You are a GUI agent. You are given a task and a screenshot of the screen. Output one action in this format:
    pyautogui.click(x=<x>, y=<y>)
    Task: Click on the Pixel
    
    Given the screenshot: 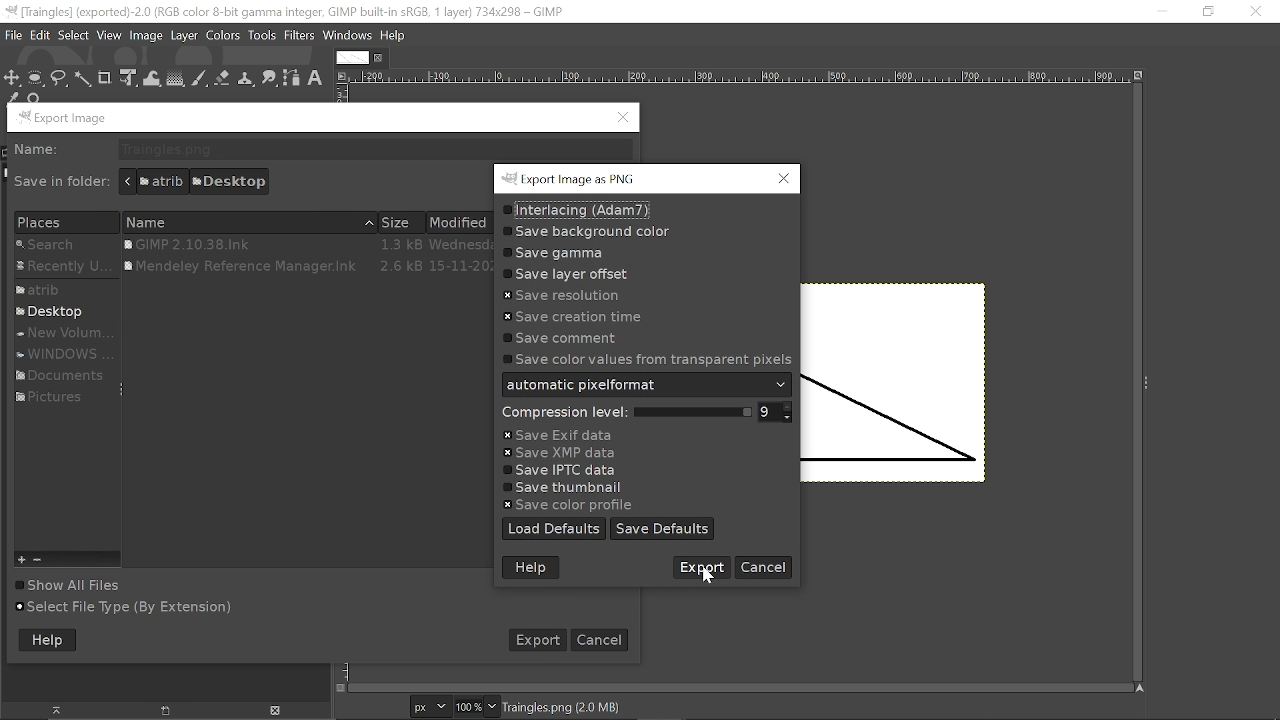 What is the action you would take?
    pyautogui.click(x=431, y=706)
    